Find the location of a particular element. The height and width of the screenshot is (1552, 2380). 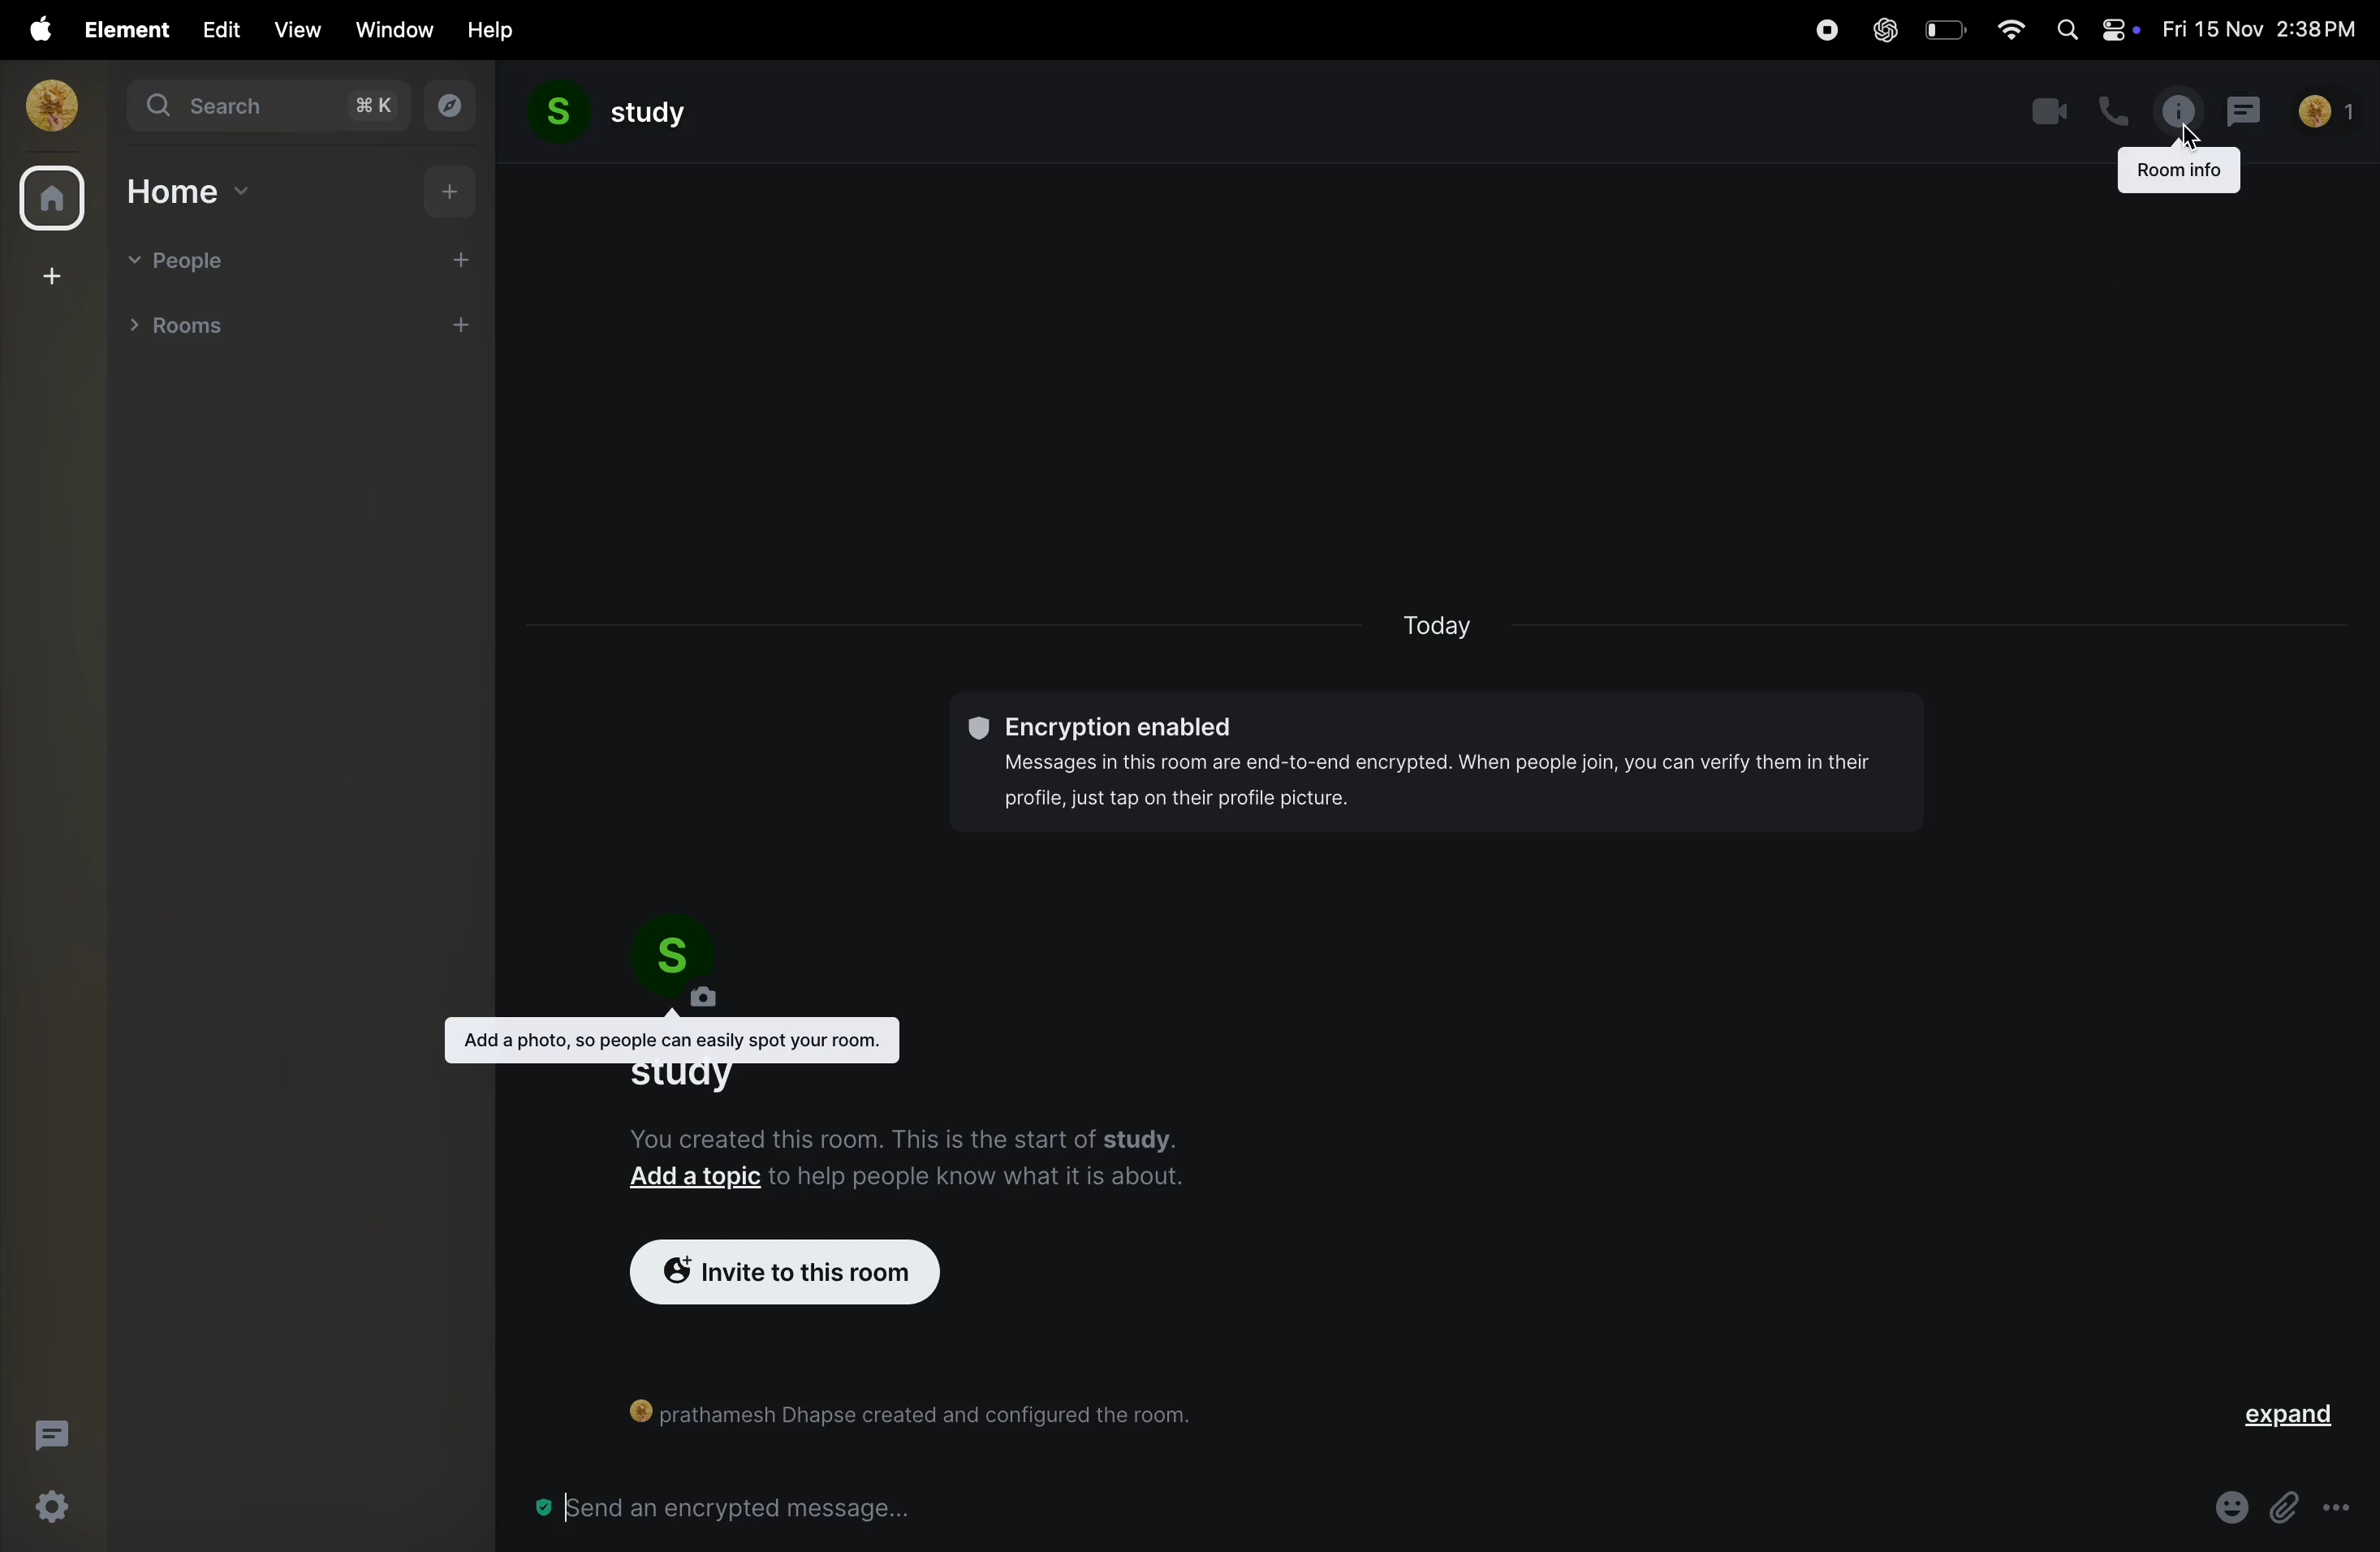

to help people know what it is about. is located at coordinates (971, 1168).